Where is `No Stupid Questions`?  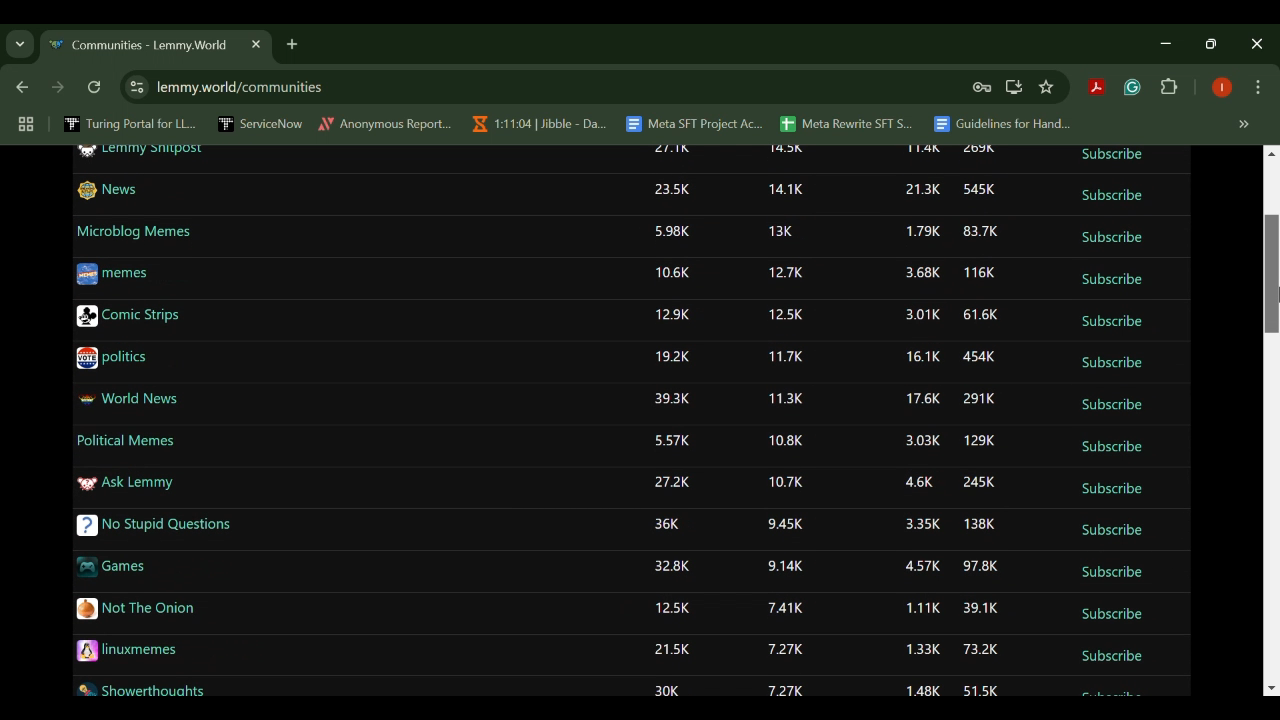 No Stupid Questions is located at coordinates (157, 526).